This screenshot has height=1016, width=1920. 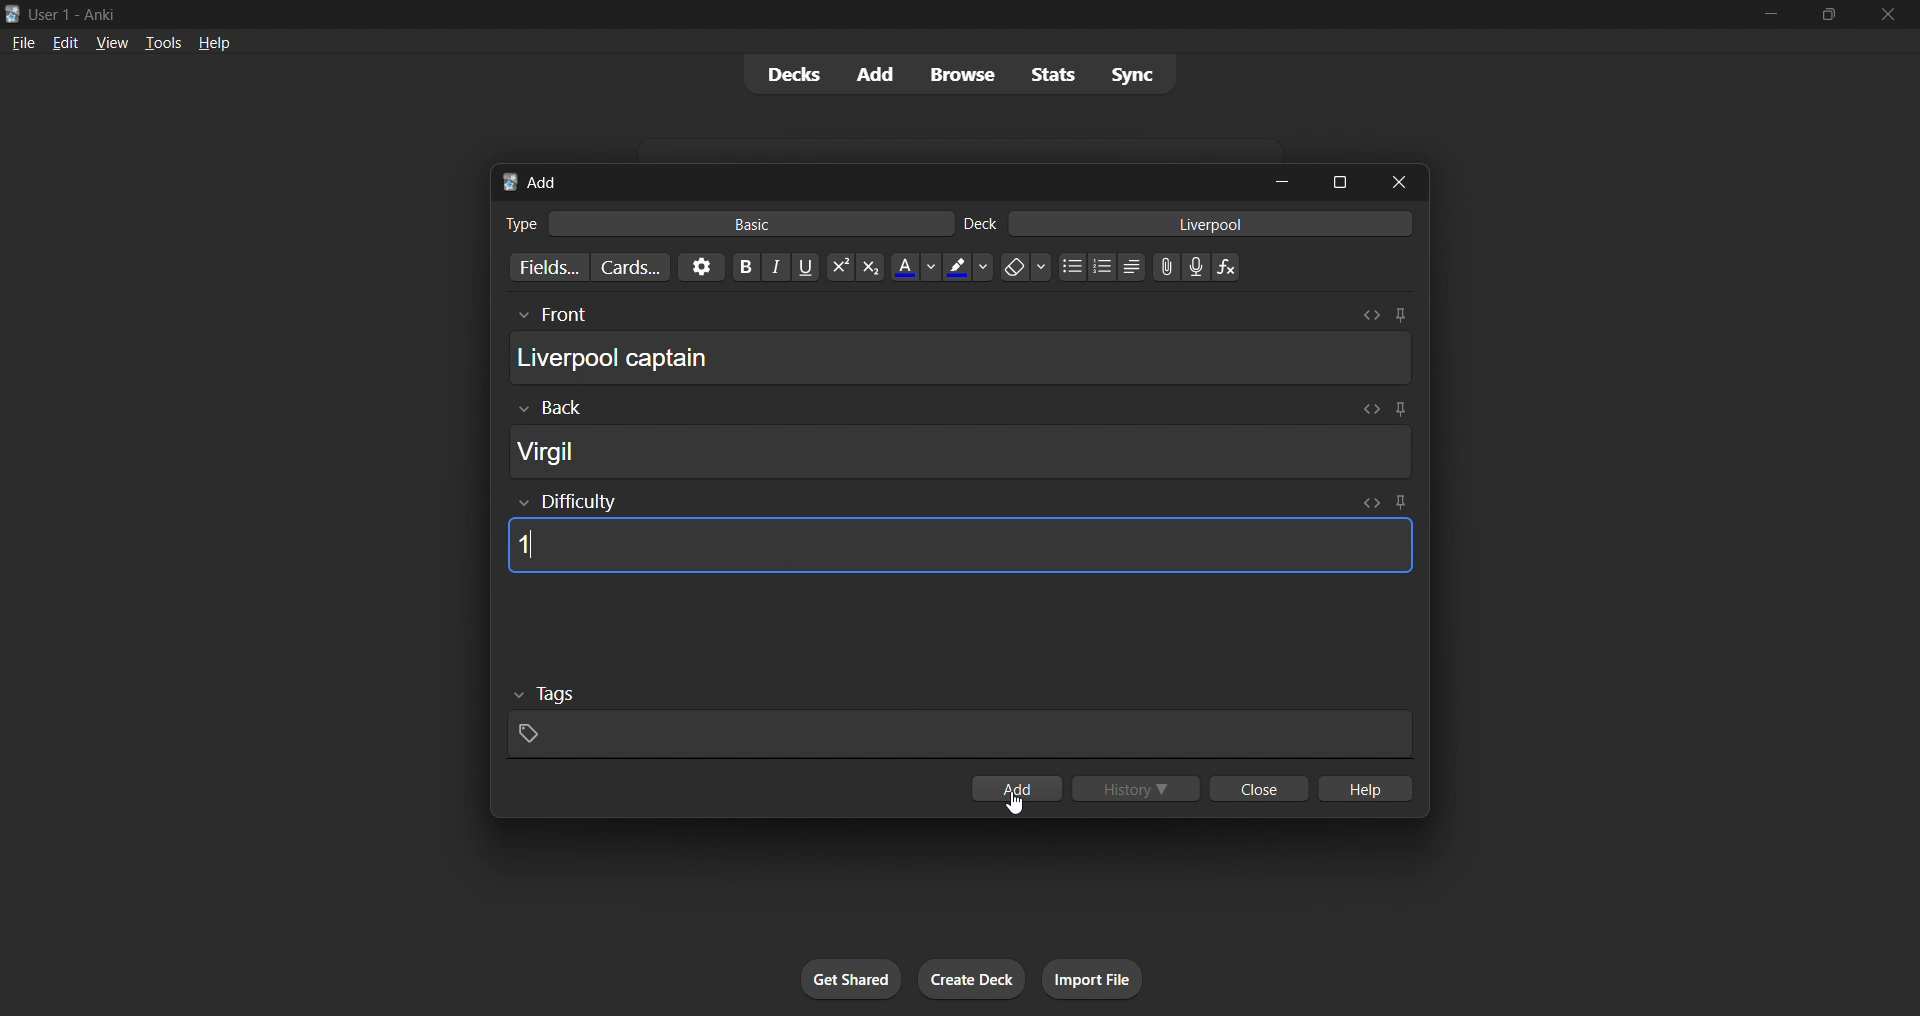 What do you see at coordinates (545, 267) in the screenshot?
I see `customize fields` at bounding box center [545, 267].